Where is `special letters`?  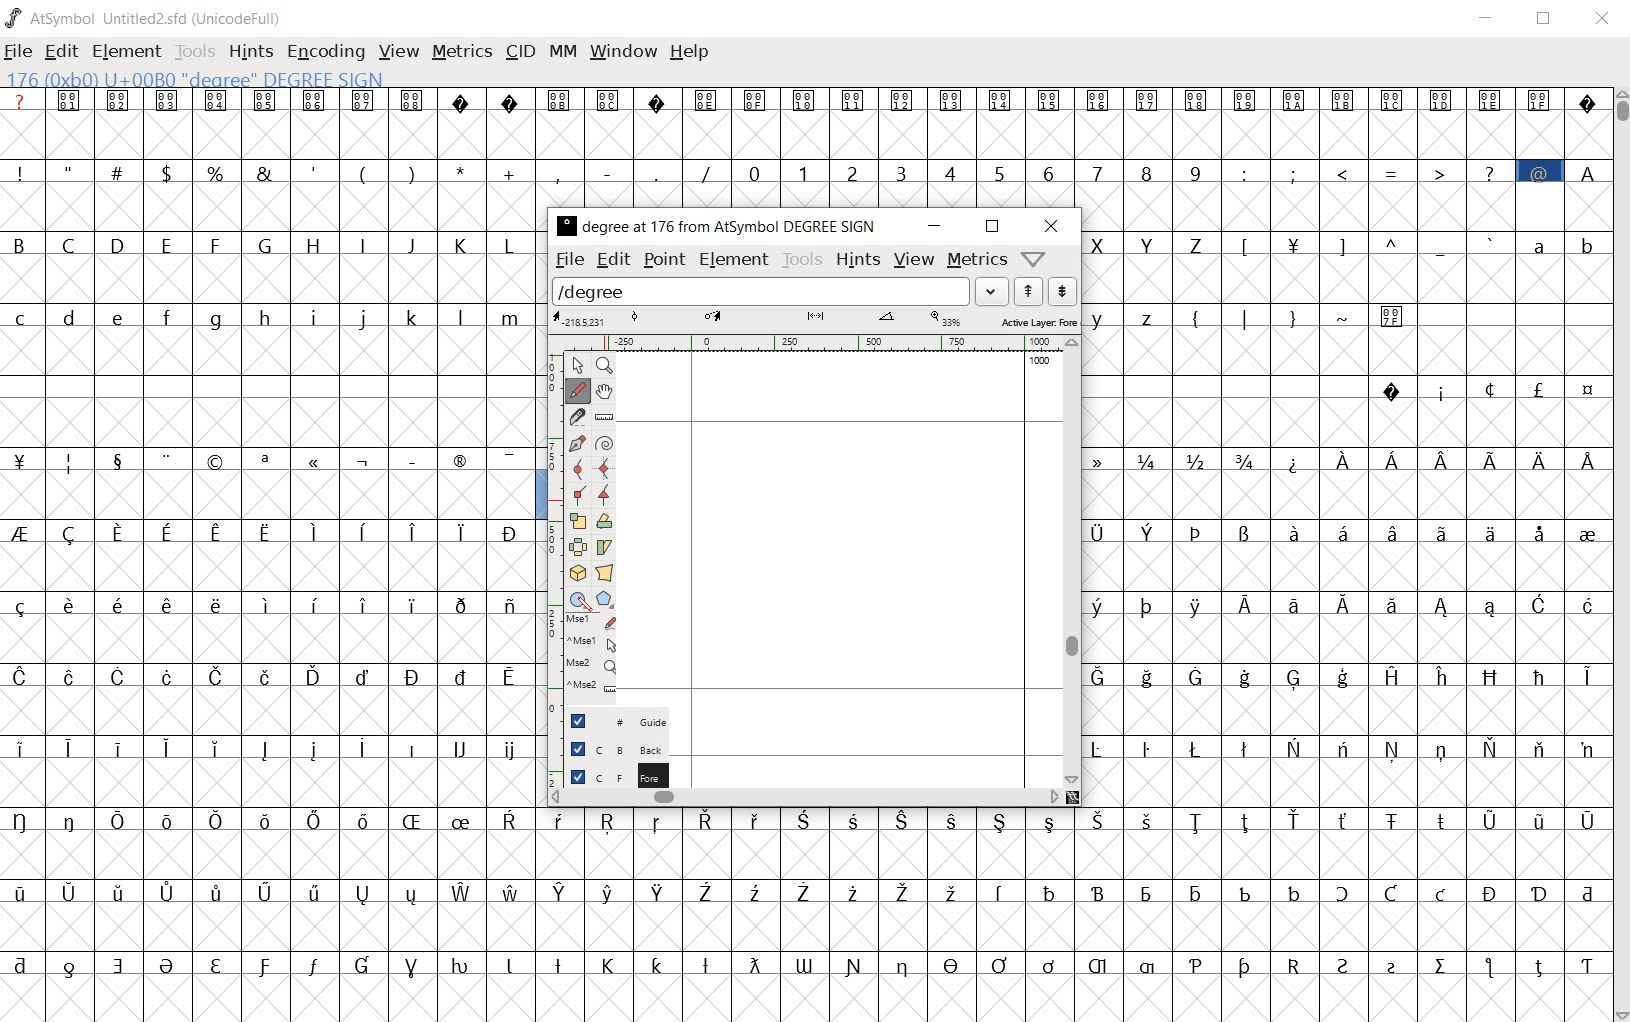 special letters is located at coordinates (1071, 889).